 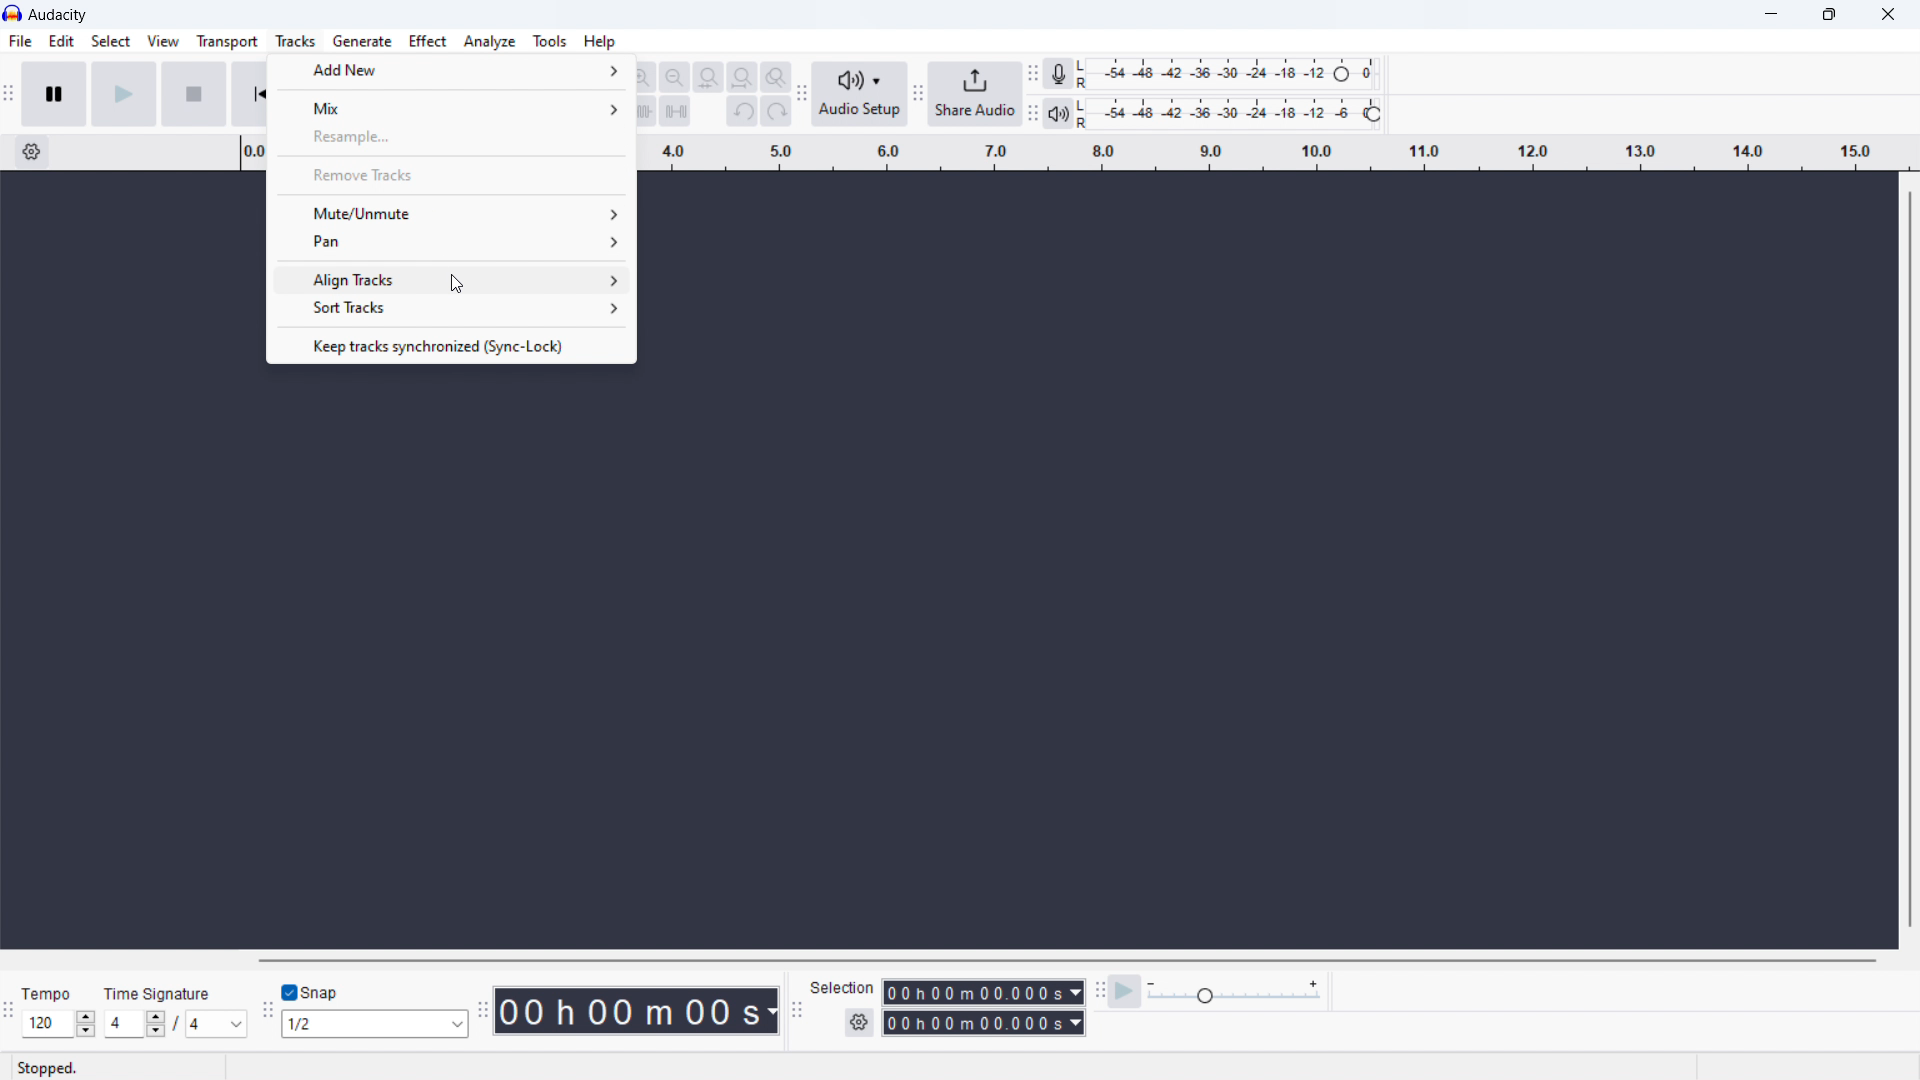 What do you see at coordinates (776, 111) in the screenshot?
I see `redo` at bounding box center [776, 111].